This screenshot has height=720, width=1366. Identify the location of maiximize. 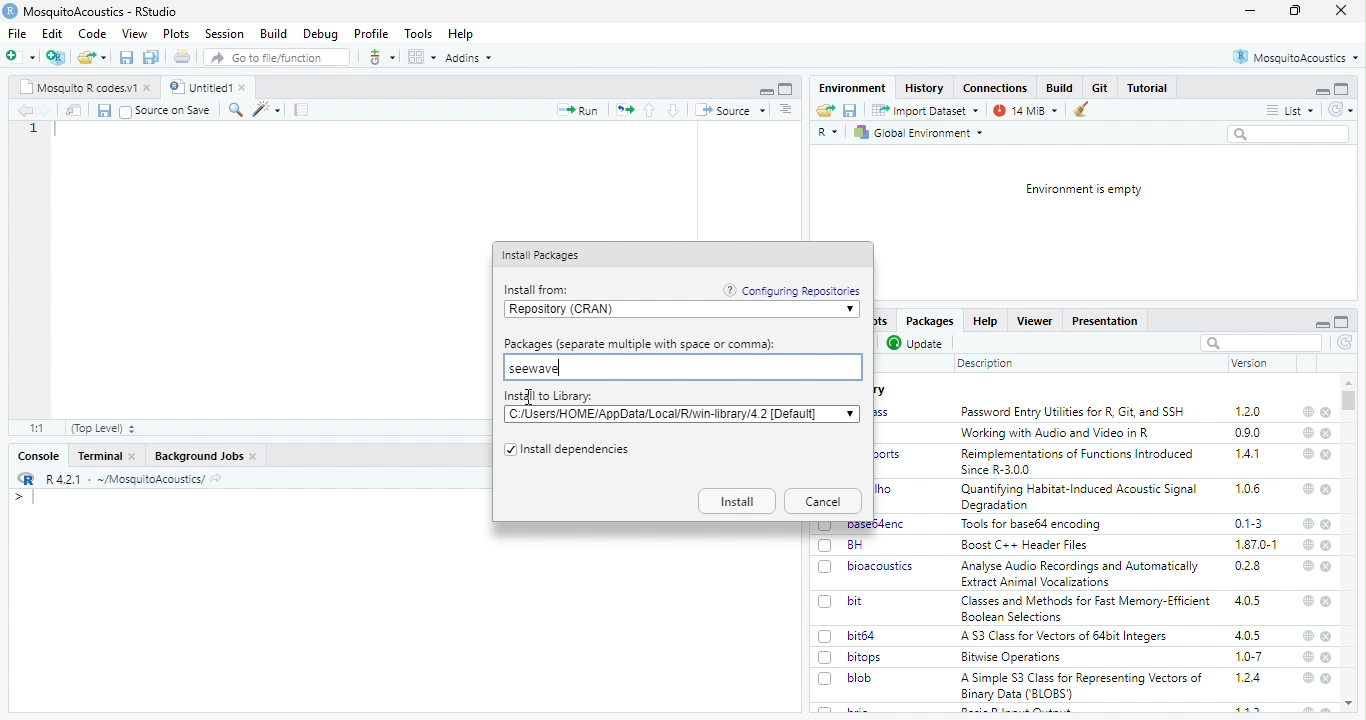
(787, 89).